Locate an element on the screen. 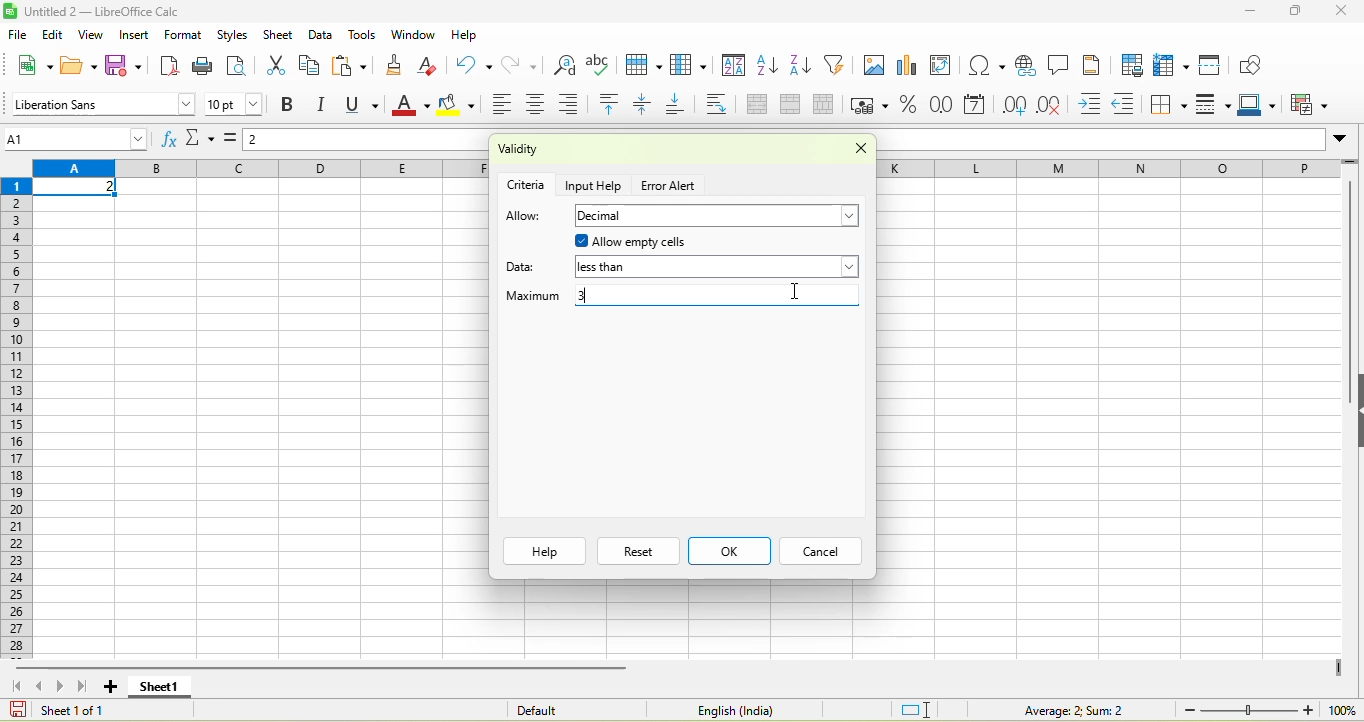 Image resolution: width=1364 pixels, height=722 pixels. conditional is located at coordinates (1312, 104).